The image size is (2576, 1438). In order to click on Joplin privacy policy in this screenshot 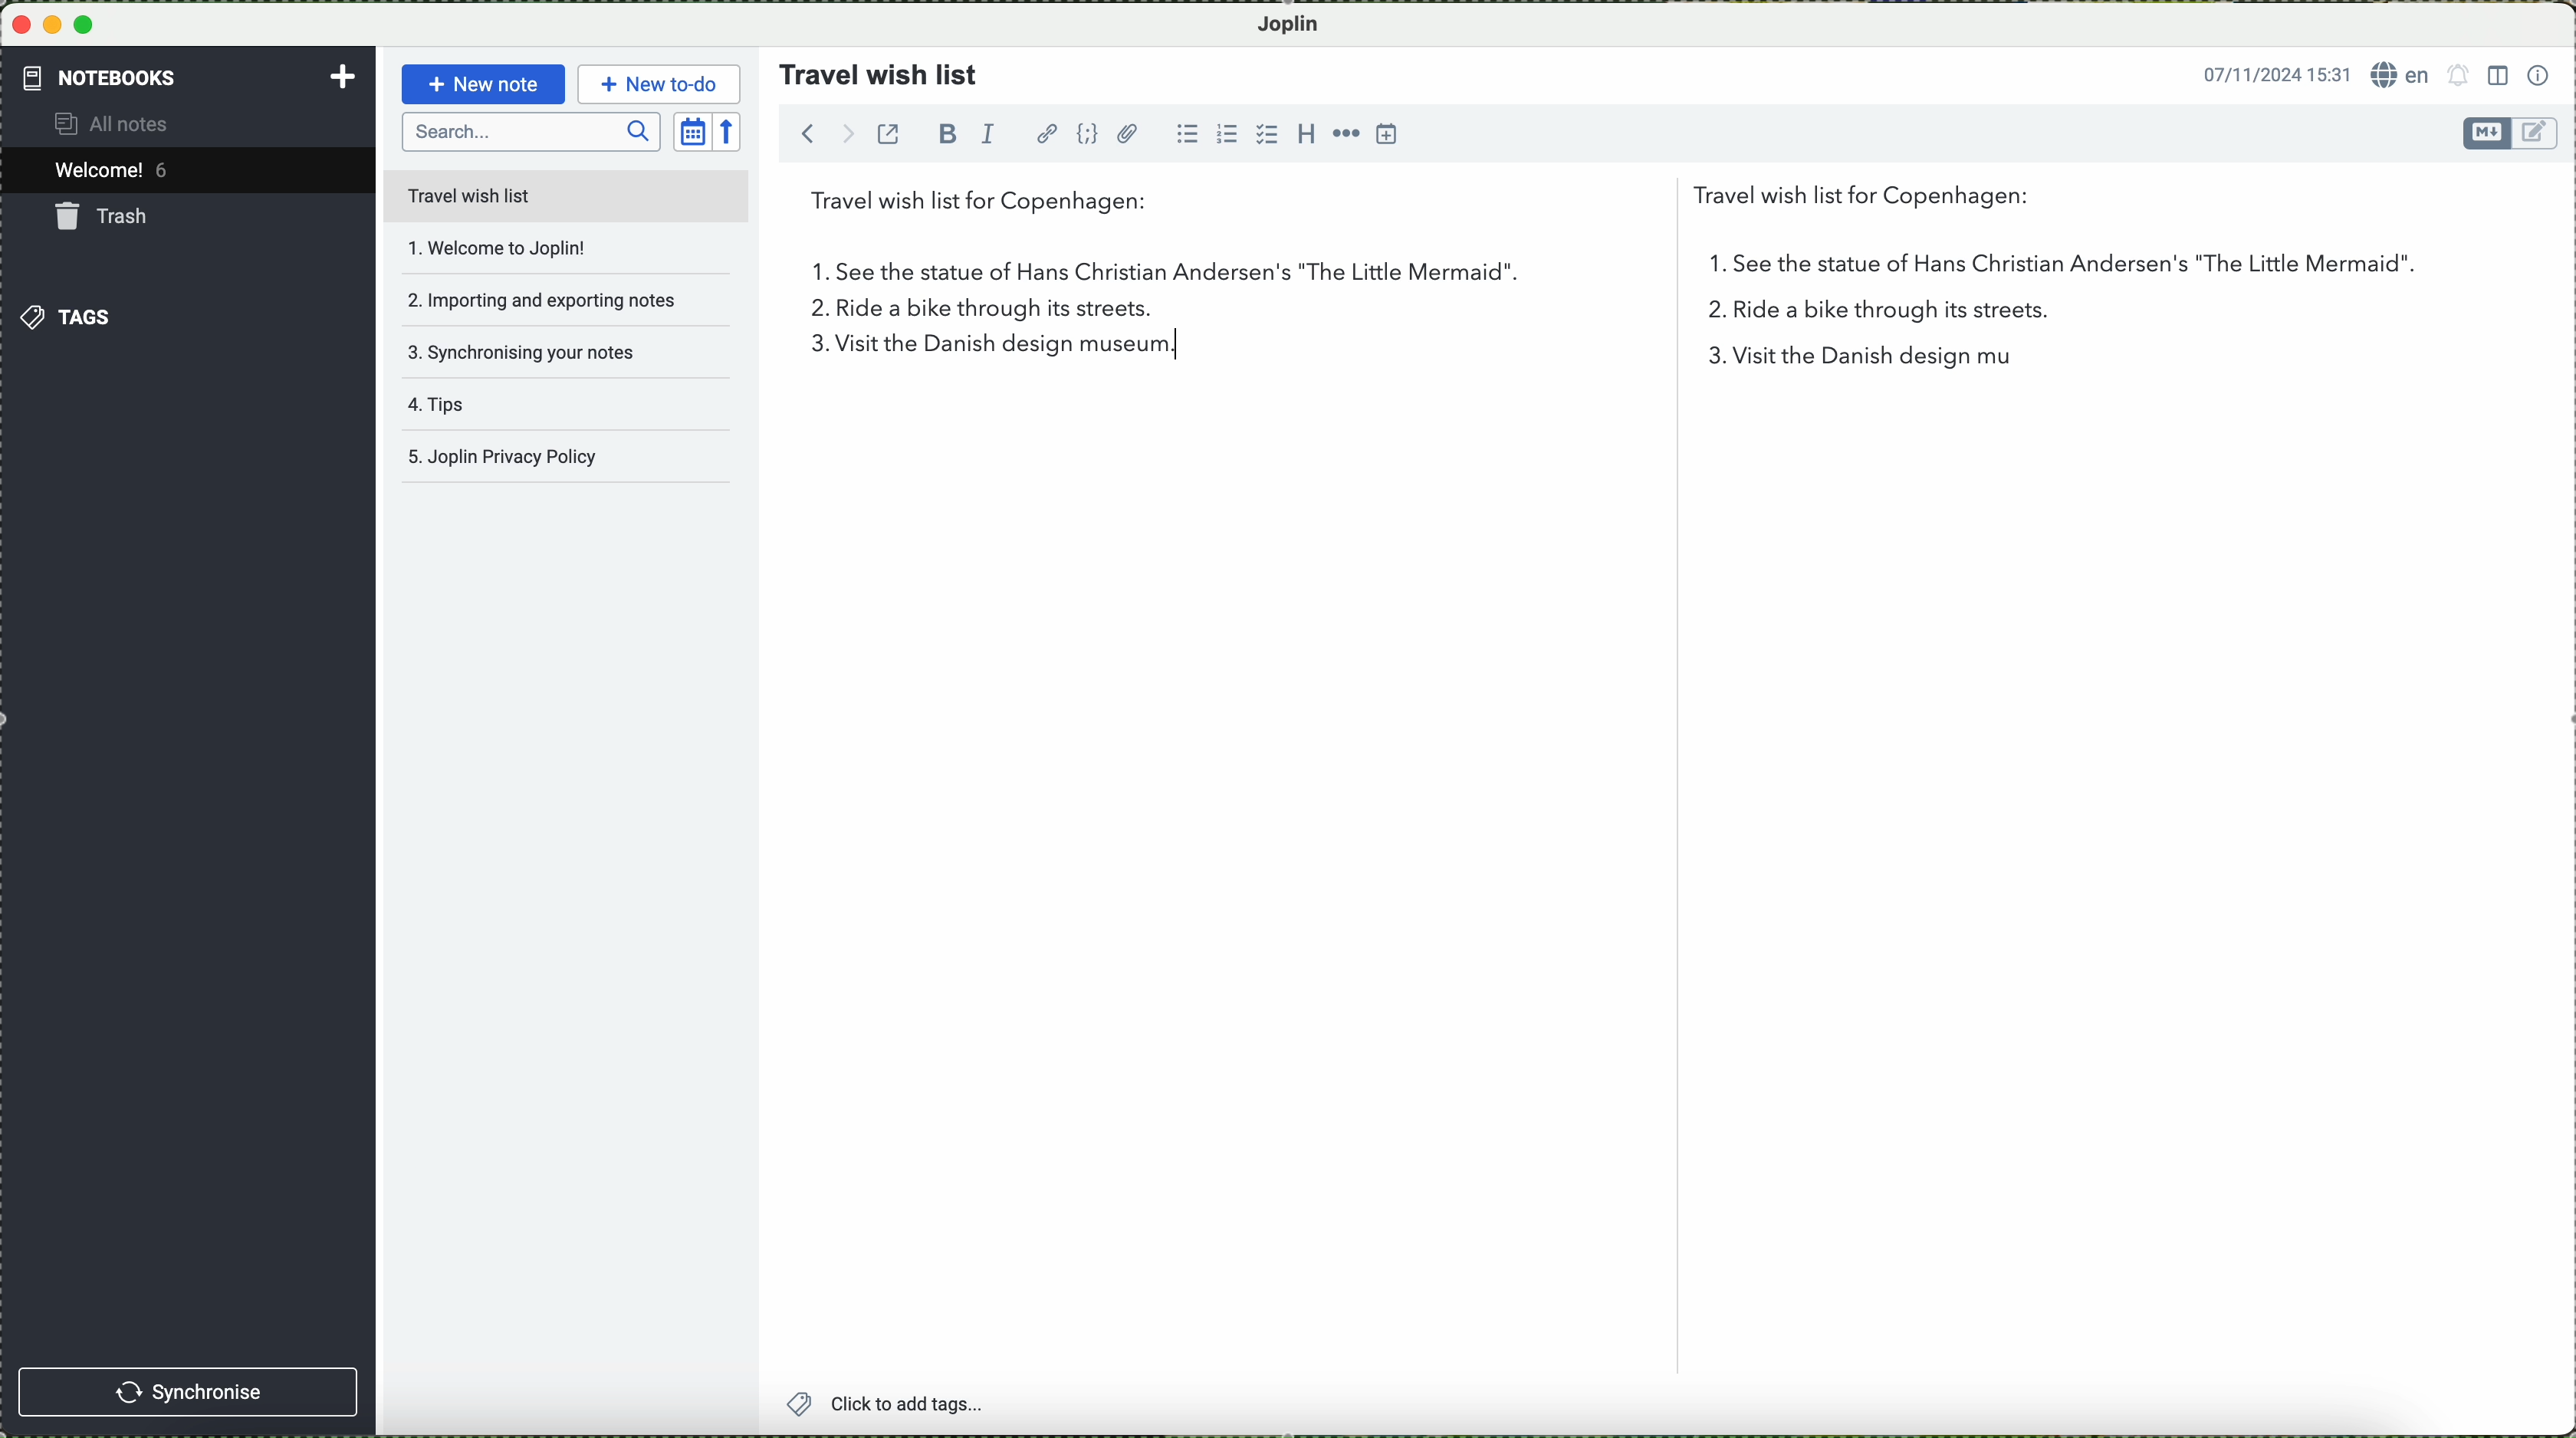, I will do `click(560, 462)`.